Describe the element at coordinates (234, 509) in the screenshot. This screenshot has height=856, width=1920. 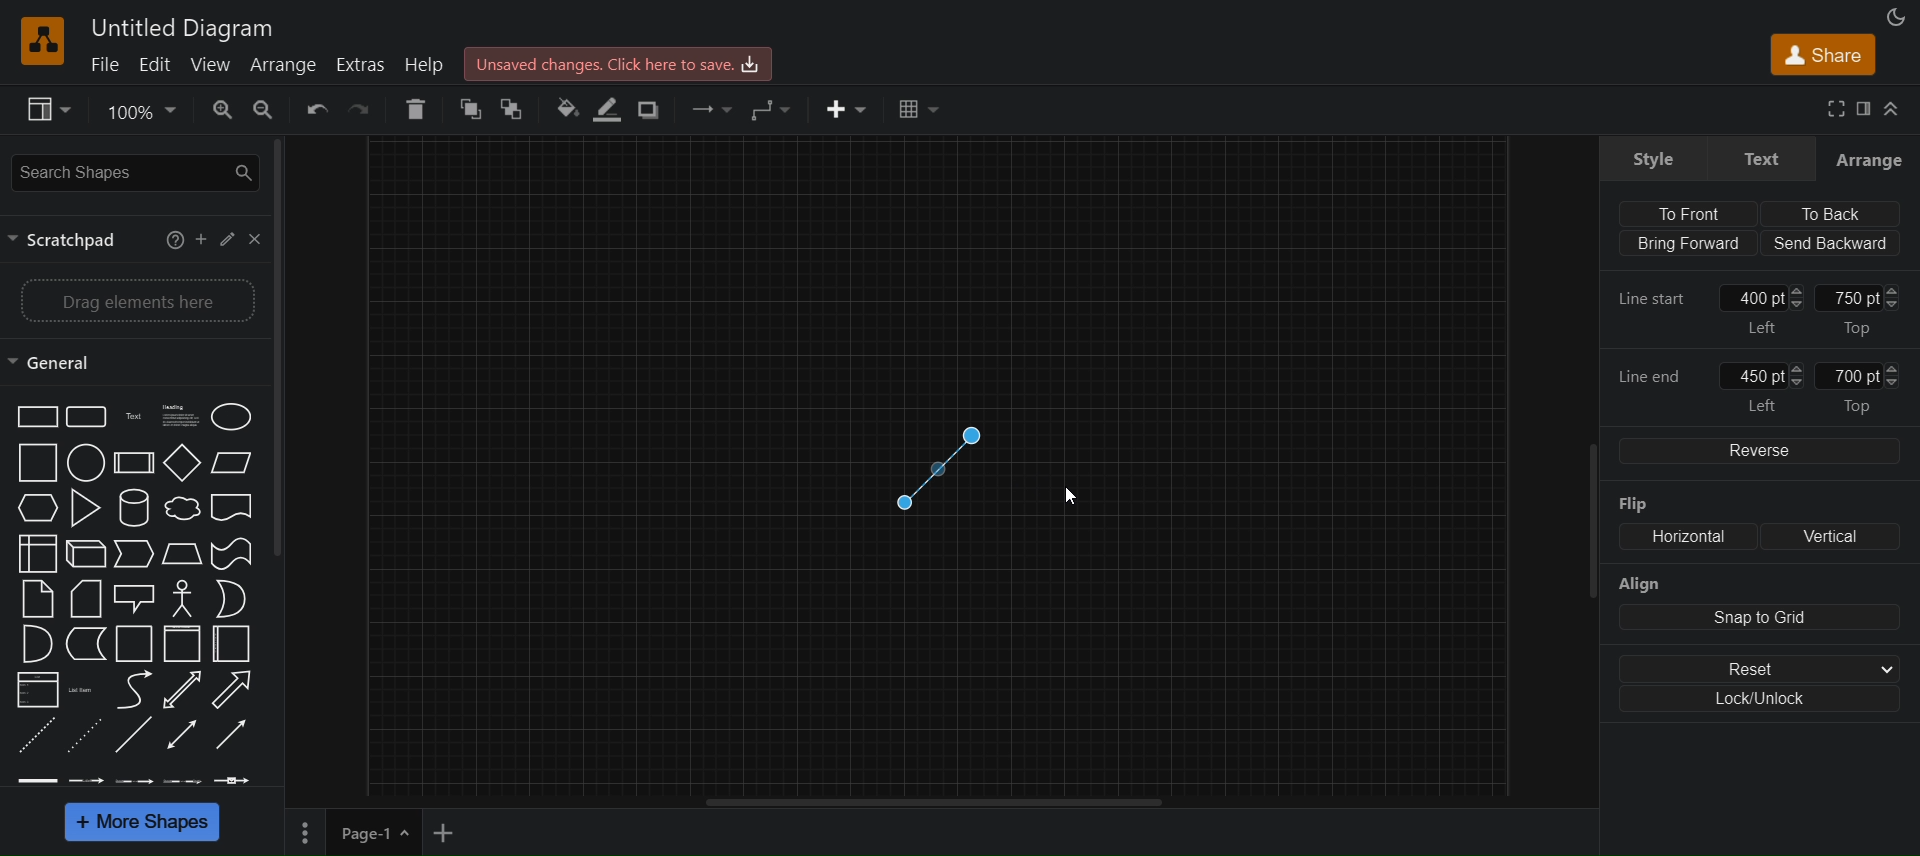
I see `Document` at that location.